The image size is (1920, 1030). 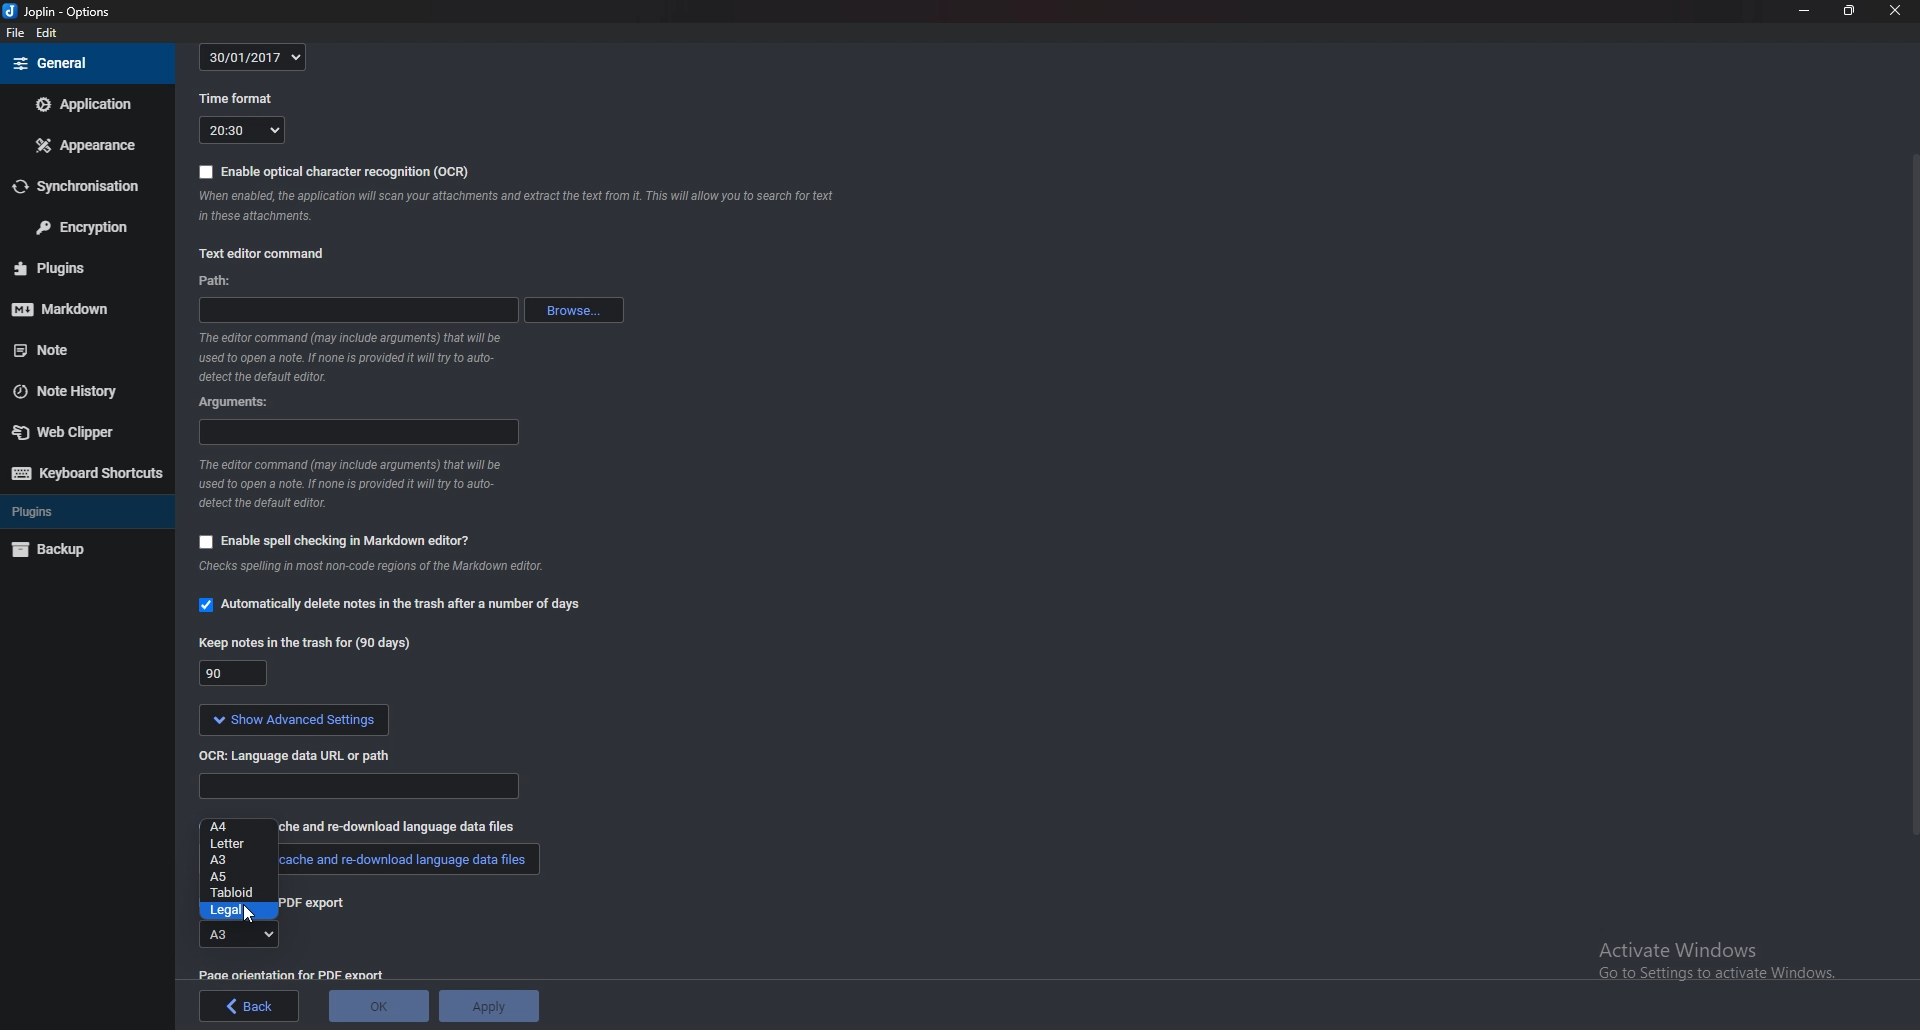 What do you see at coordinates (237, 878) in the screenshot?
I see `A5` at bounding box center [237, 878].